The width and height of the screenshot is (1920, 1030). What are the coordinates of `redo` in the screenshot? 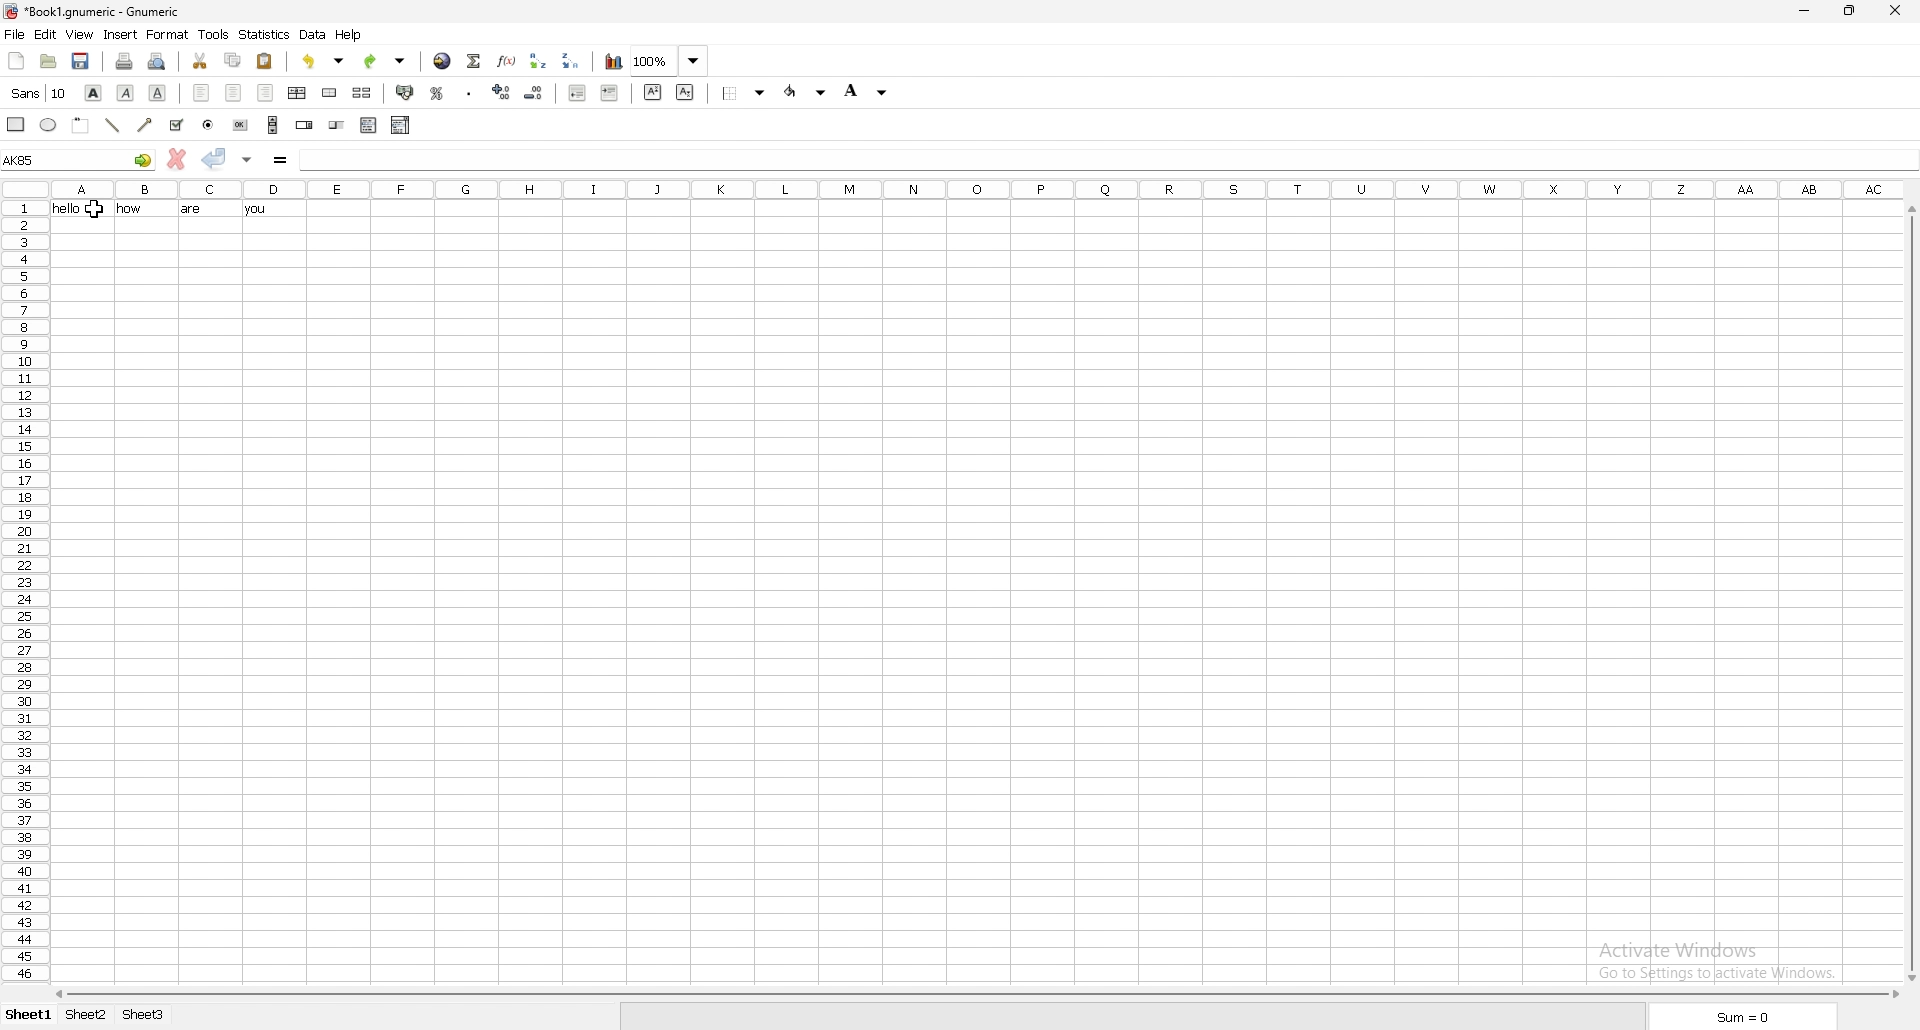 It's located at (386, 60).